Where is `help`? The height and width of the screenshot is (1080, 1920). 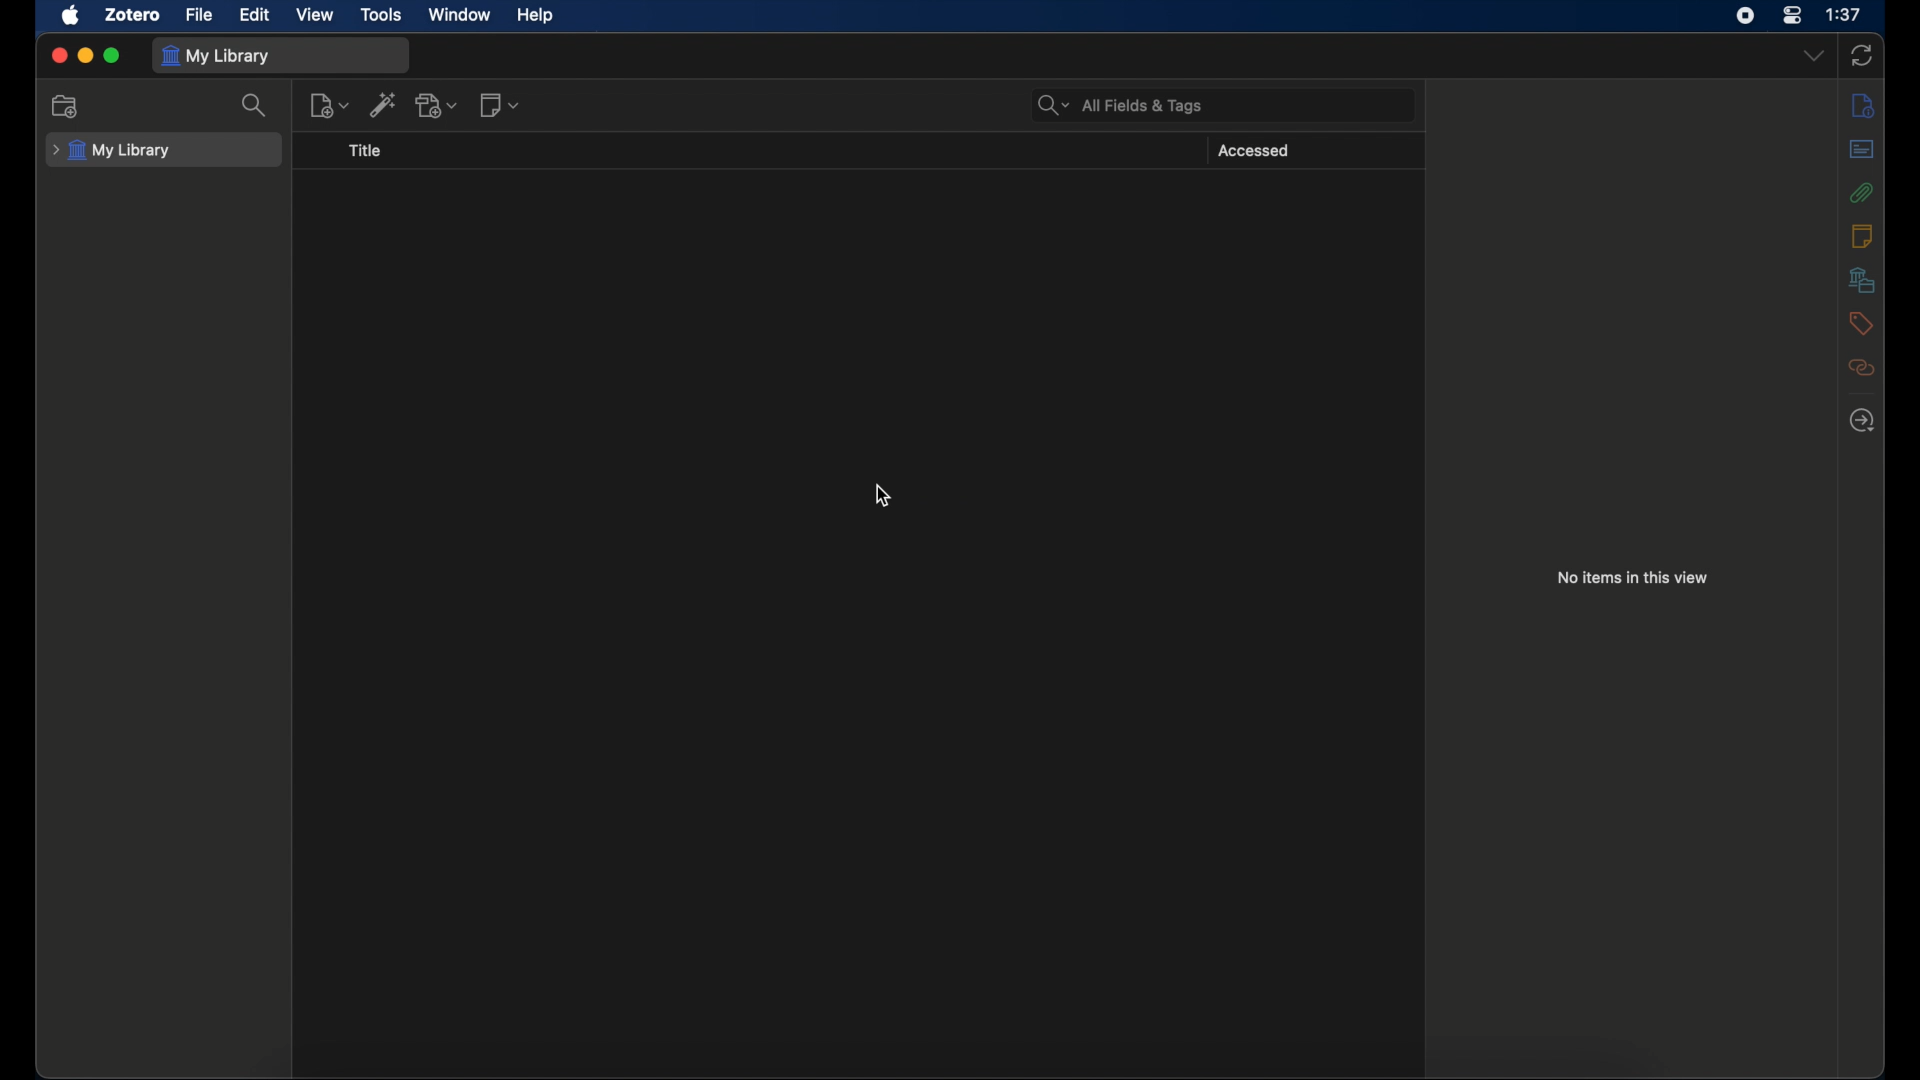
help is located at coordinates (537, 17).